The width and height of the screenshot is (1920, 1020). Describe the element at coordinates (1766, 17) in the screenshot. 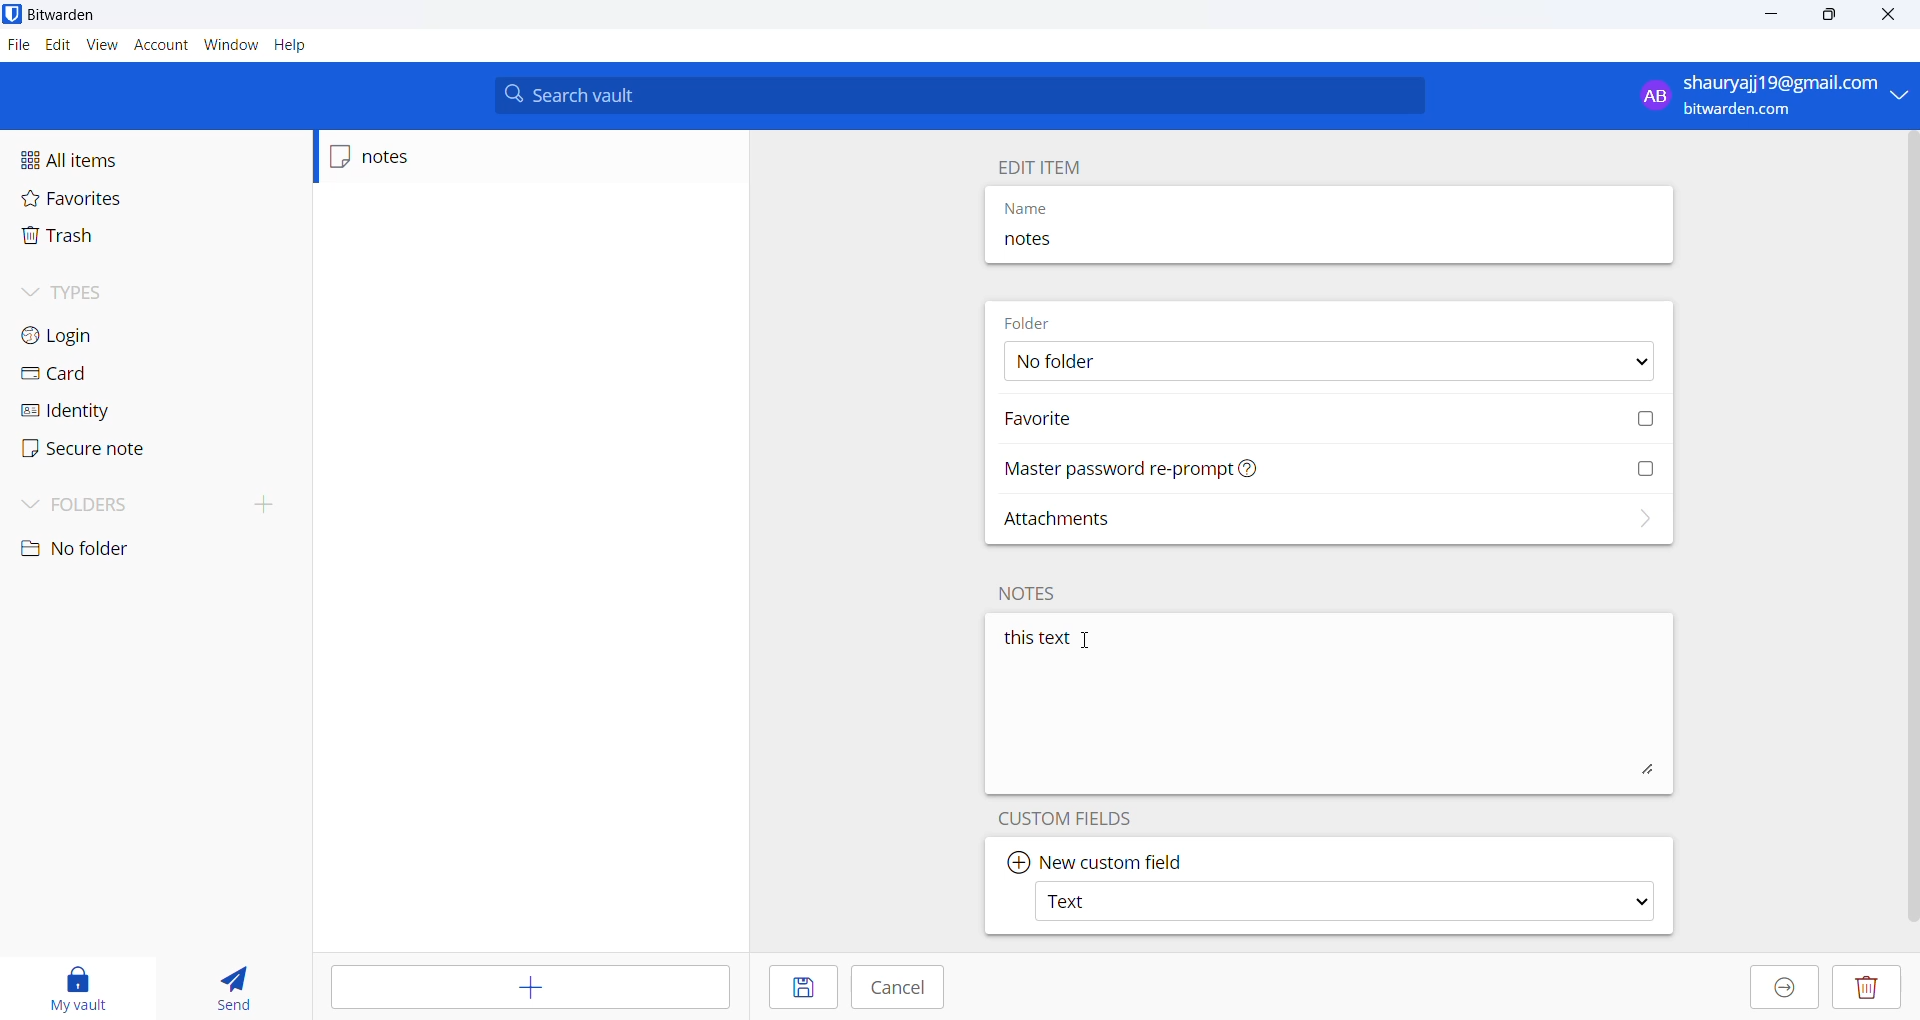

I see `minimize` at that location.